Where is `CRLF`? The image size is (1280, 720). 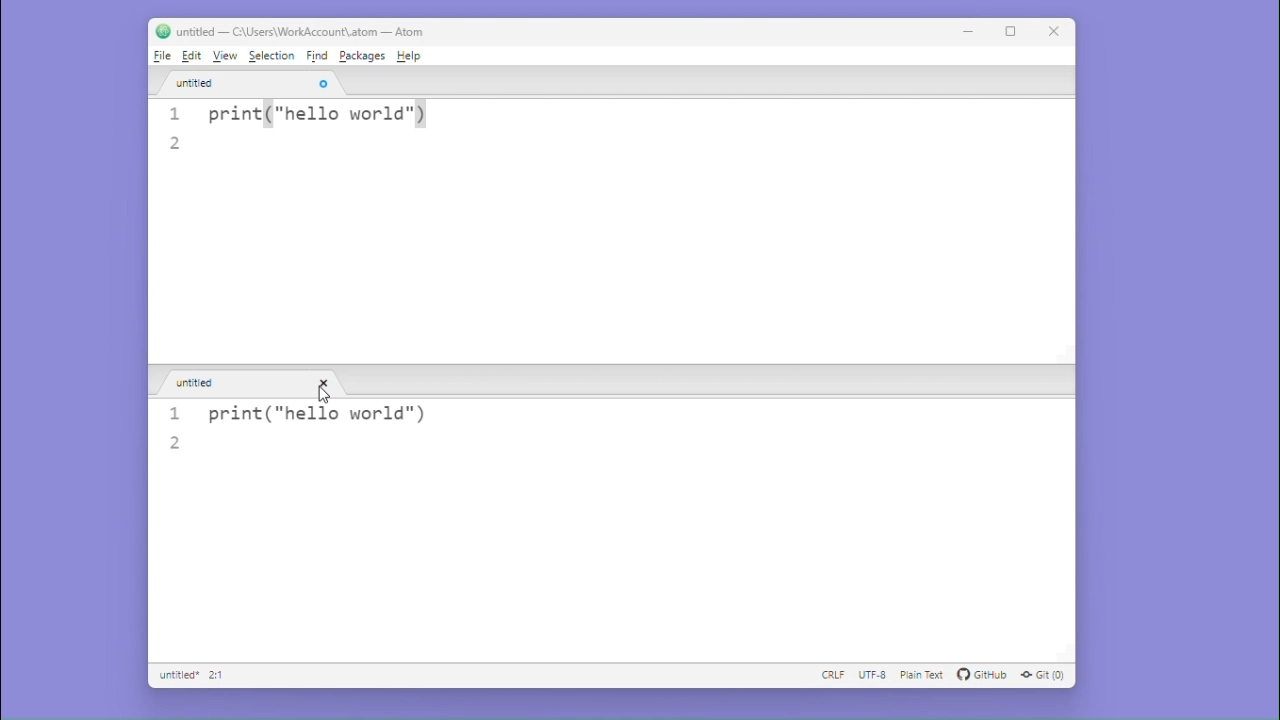 CRLF is located at coordinates (831, 677).